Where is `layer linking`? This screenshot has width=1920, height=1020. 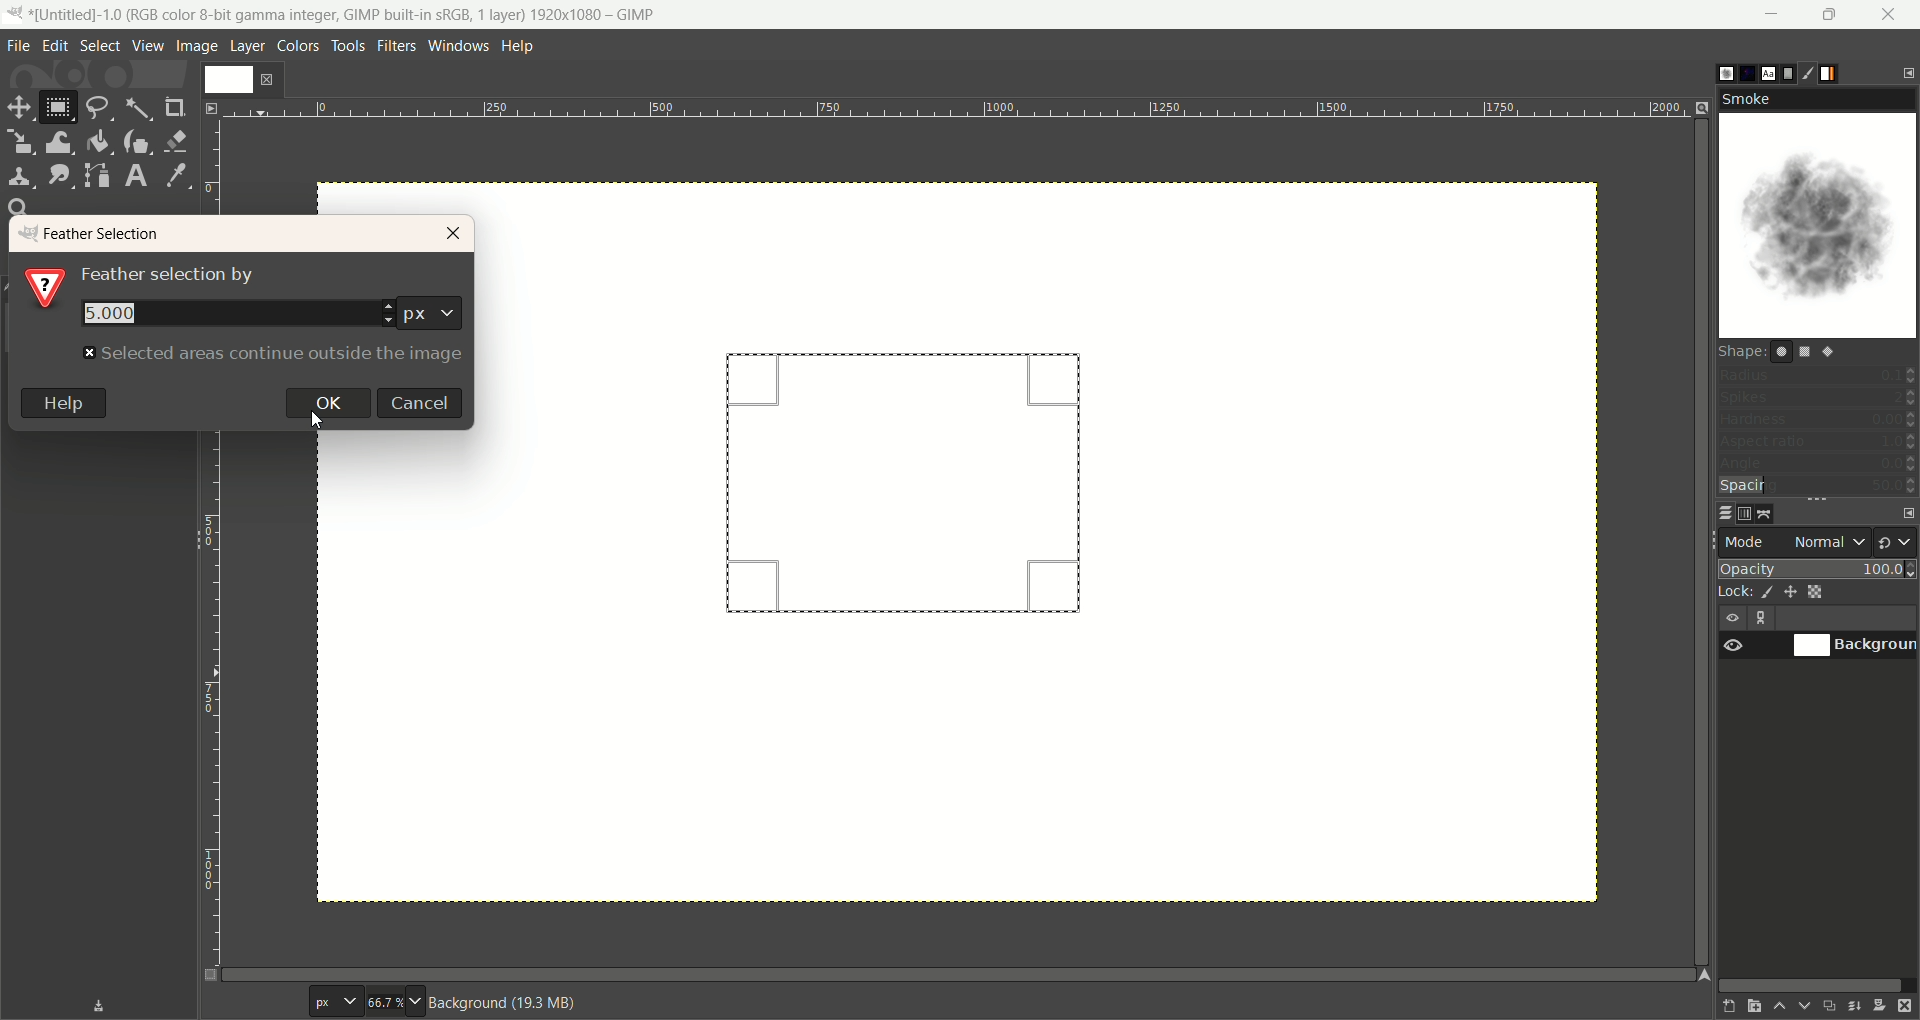 layer linking is located at coordinates (1765, 618).